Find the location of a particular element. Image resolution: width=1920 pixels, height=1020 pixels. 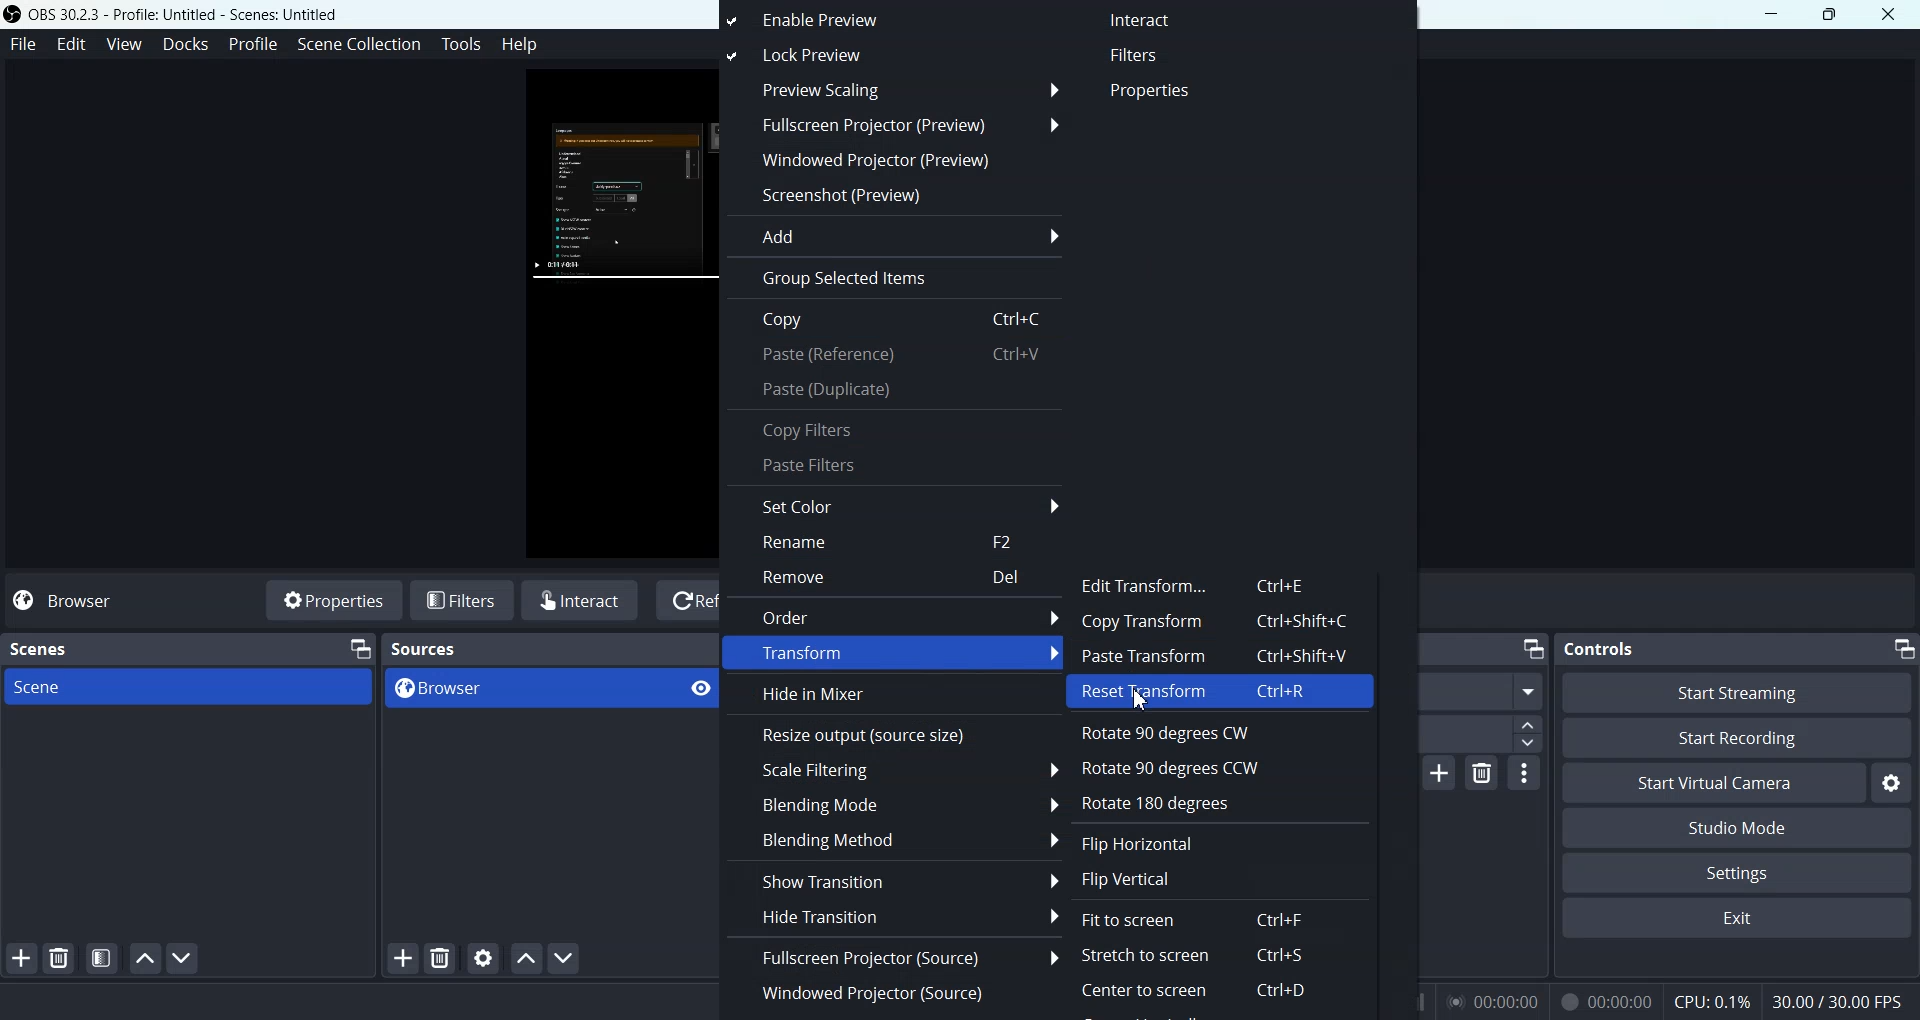

Properties is located at coordinates (1157, 91).